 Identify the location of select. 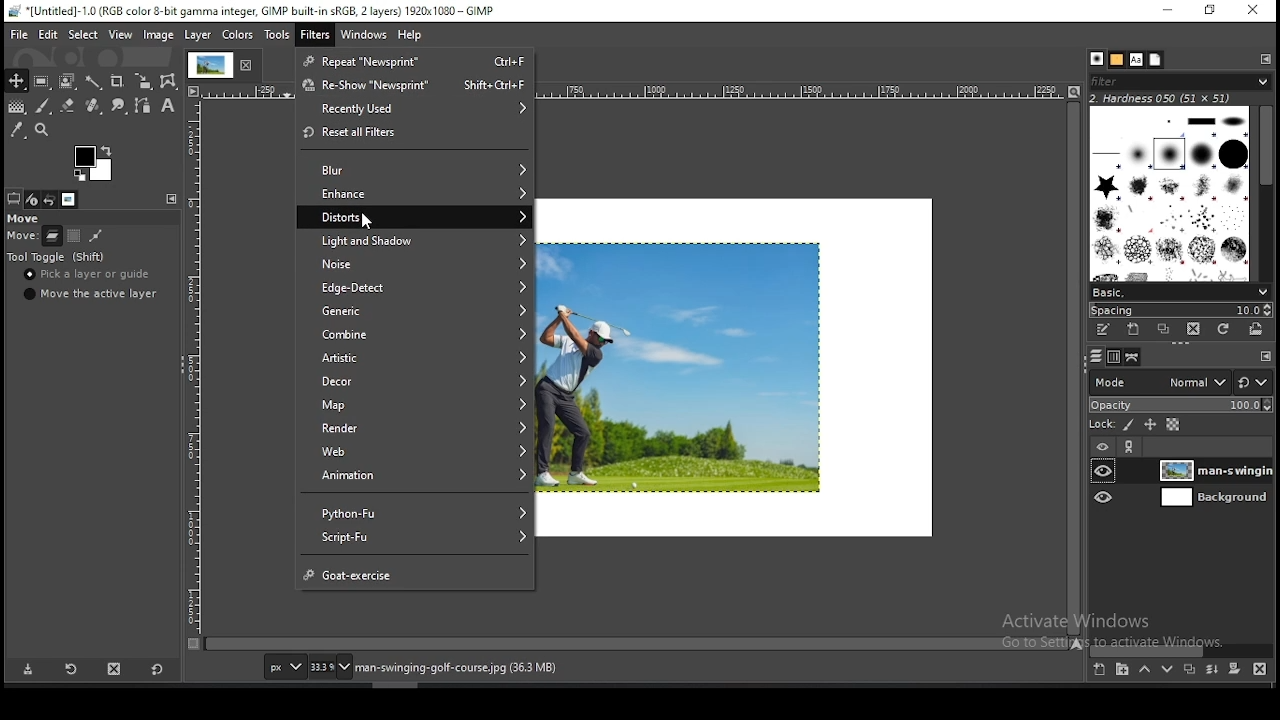
(83, 35).